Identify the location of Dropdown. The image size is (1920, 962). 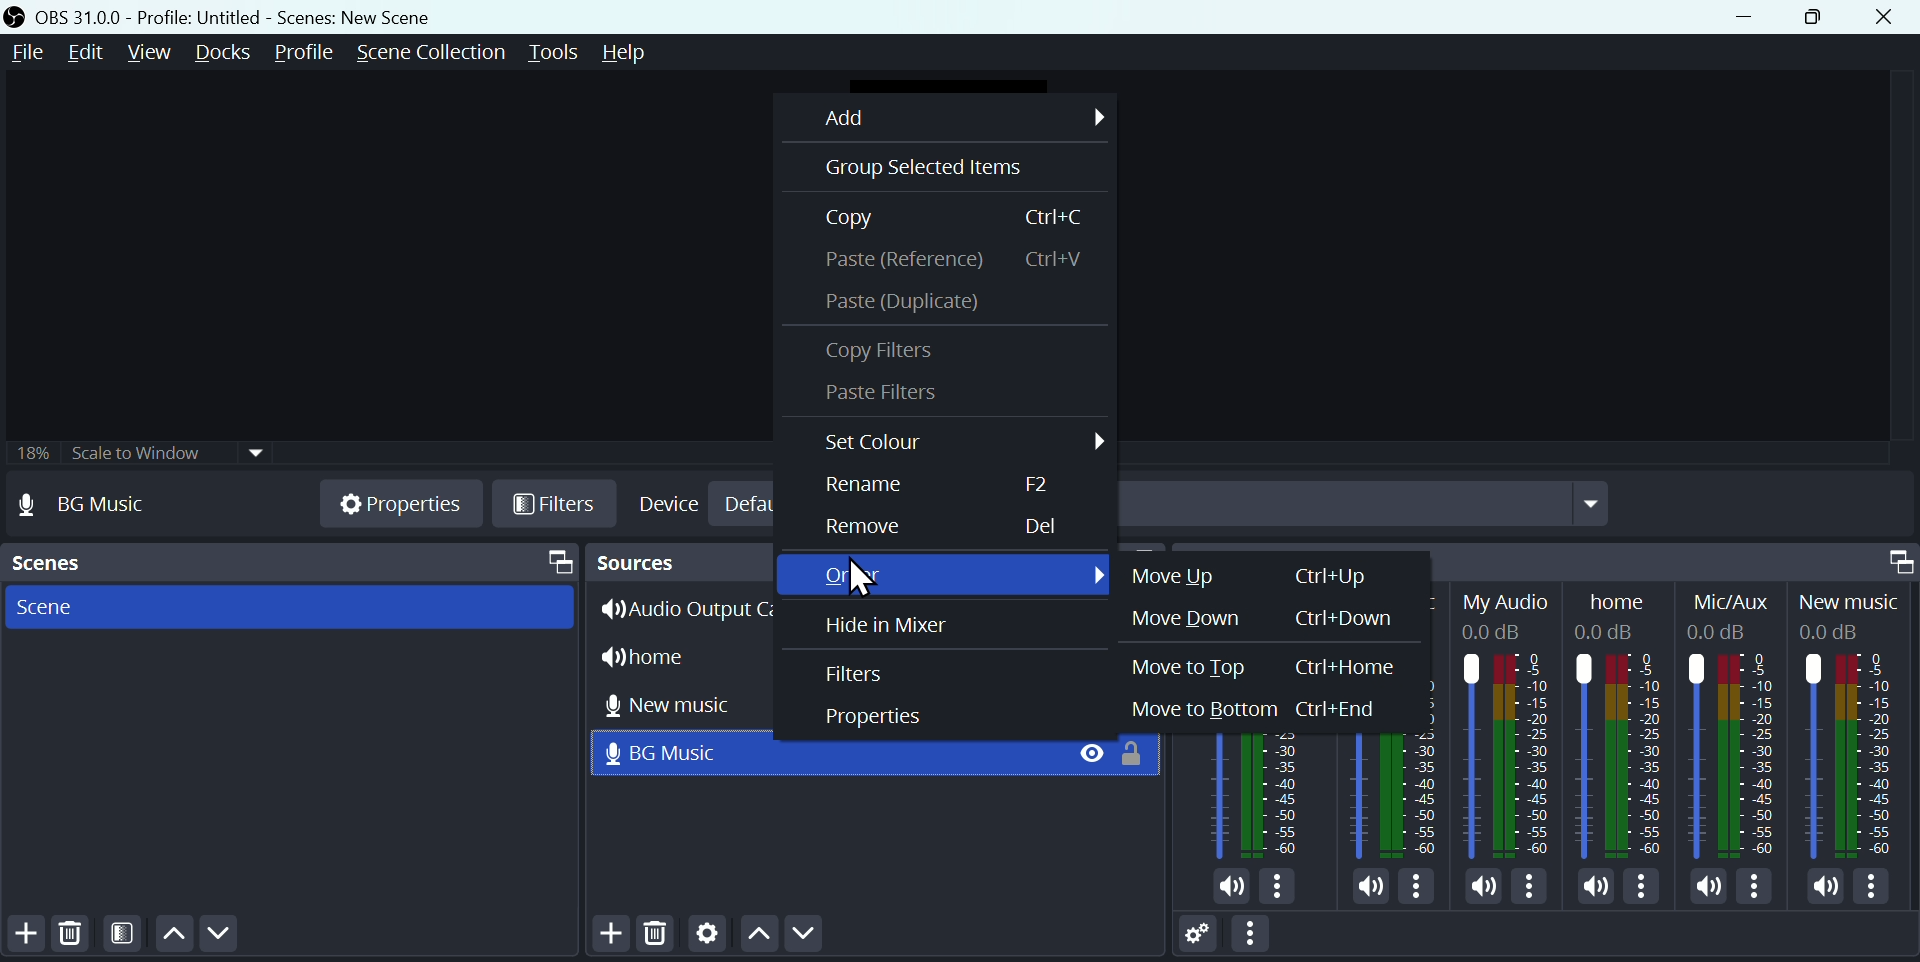
(1371, 503).